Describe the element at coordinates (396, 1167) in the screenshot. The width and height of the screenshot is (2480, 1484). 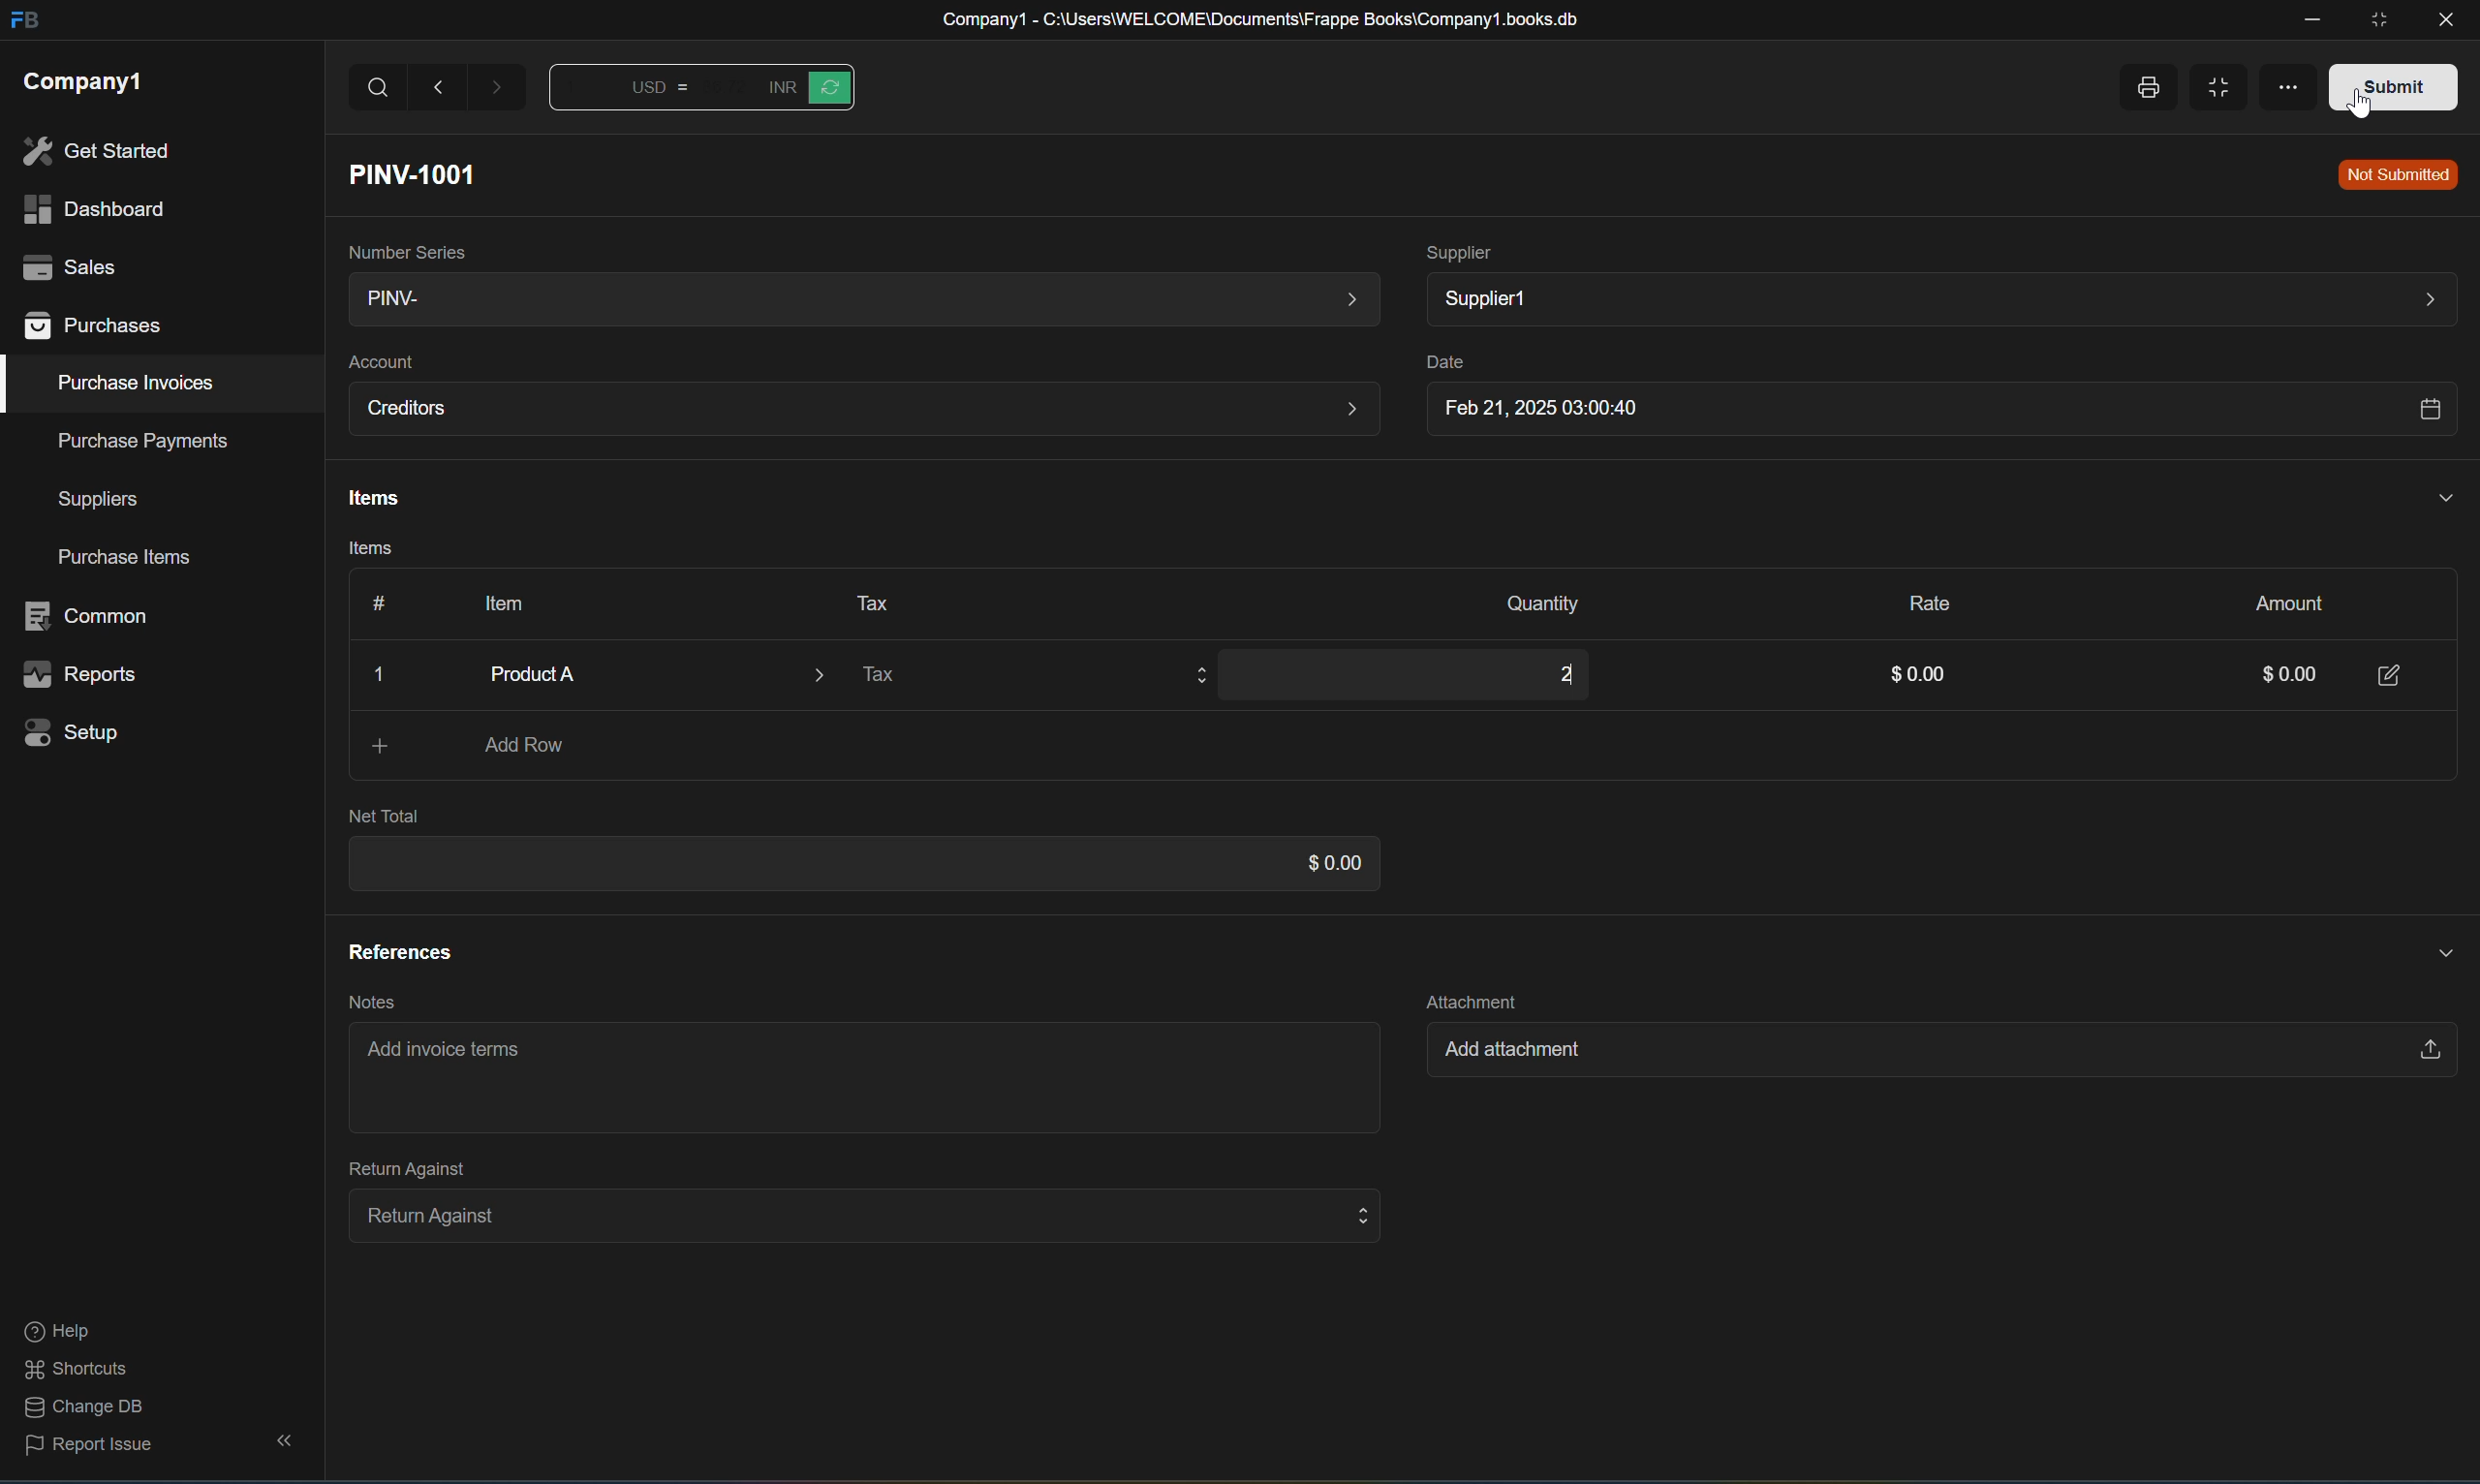
I see `Return Against` at that location.